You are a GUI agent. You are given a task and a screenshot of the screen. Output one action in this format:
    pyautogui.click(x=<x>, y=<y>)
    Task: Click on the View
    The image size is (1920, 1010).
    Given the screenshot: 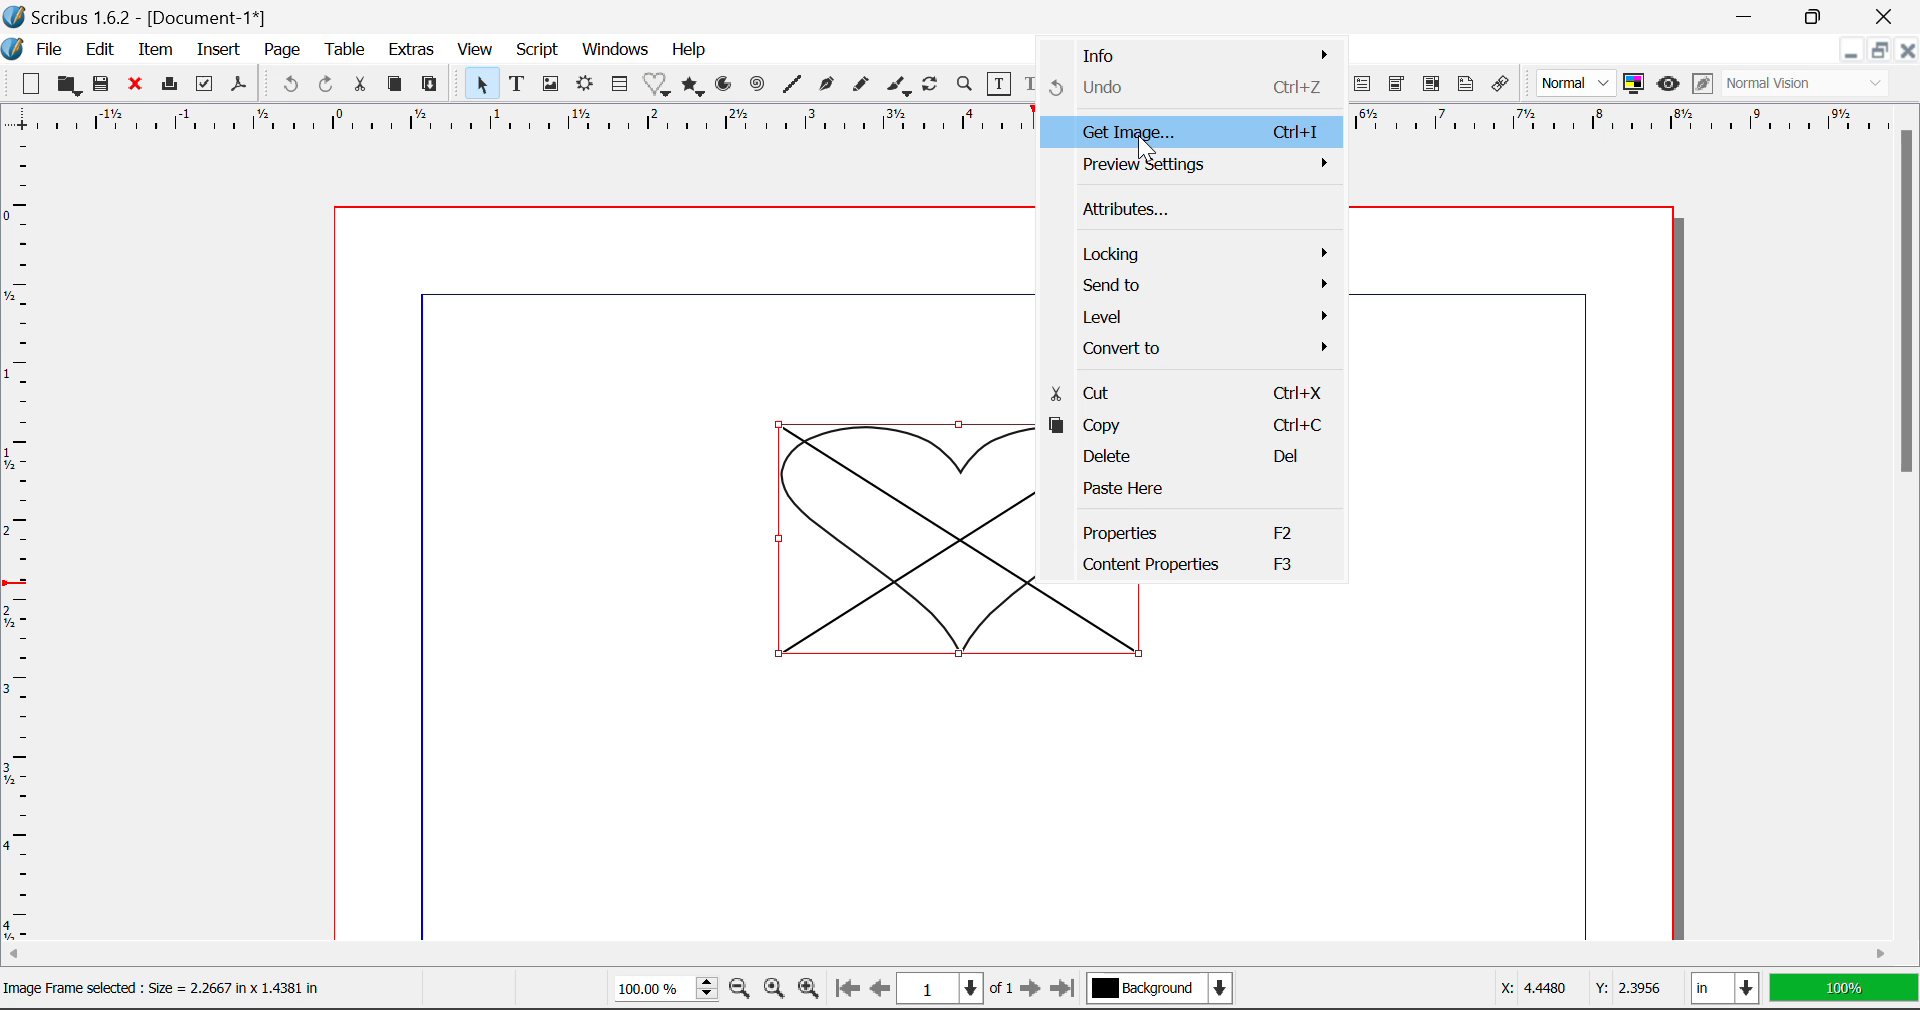 What is the action you would take?
    pyautogui.click(x=476, y=52)
    